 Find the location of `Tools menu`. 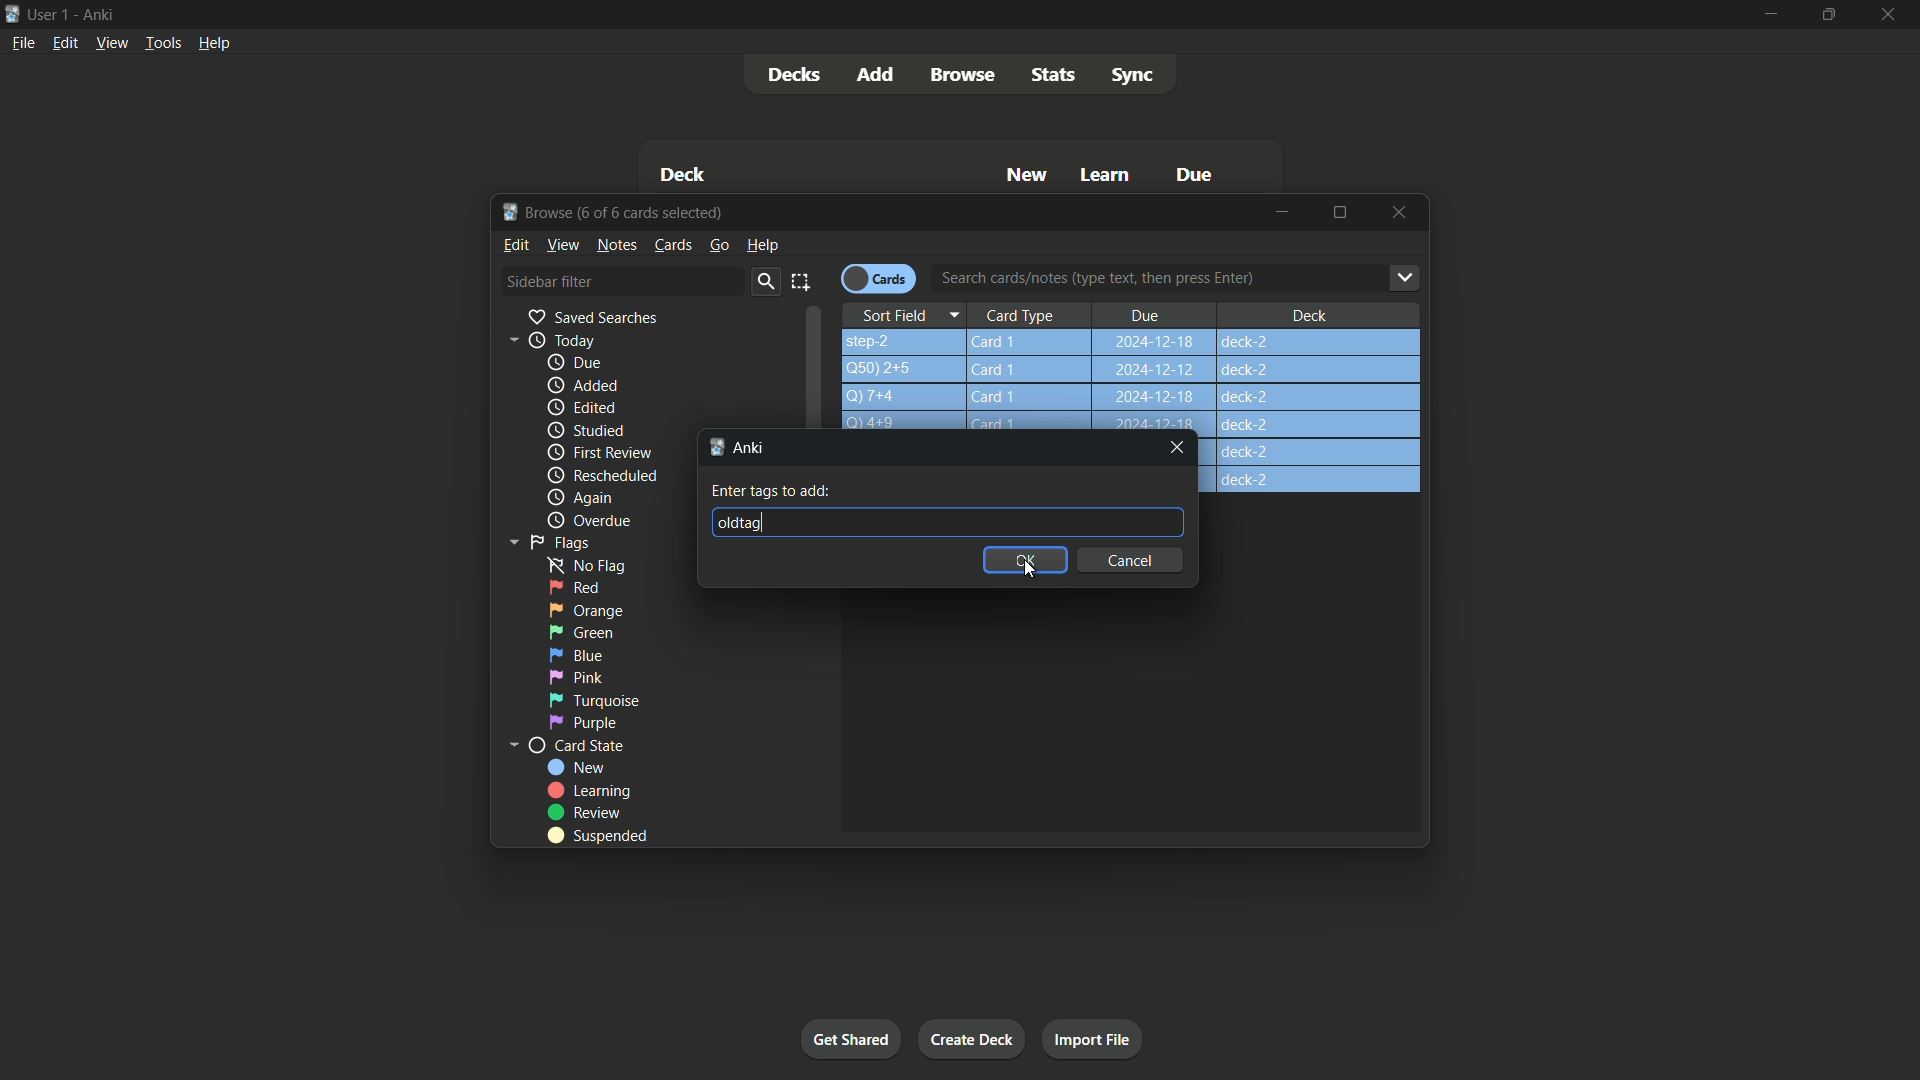

Tools menu is located at coordinates (159, 44).